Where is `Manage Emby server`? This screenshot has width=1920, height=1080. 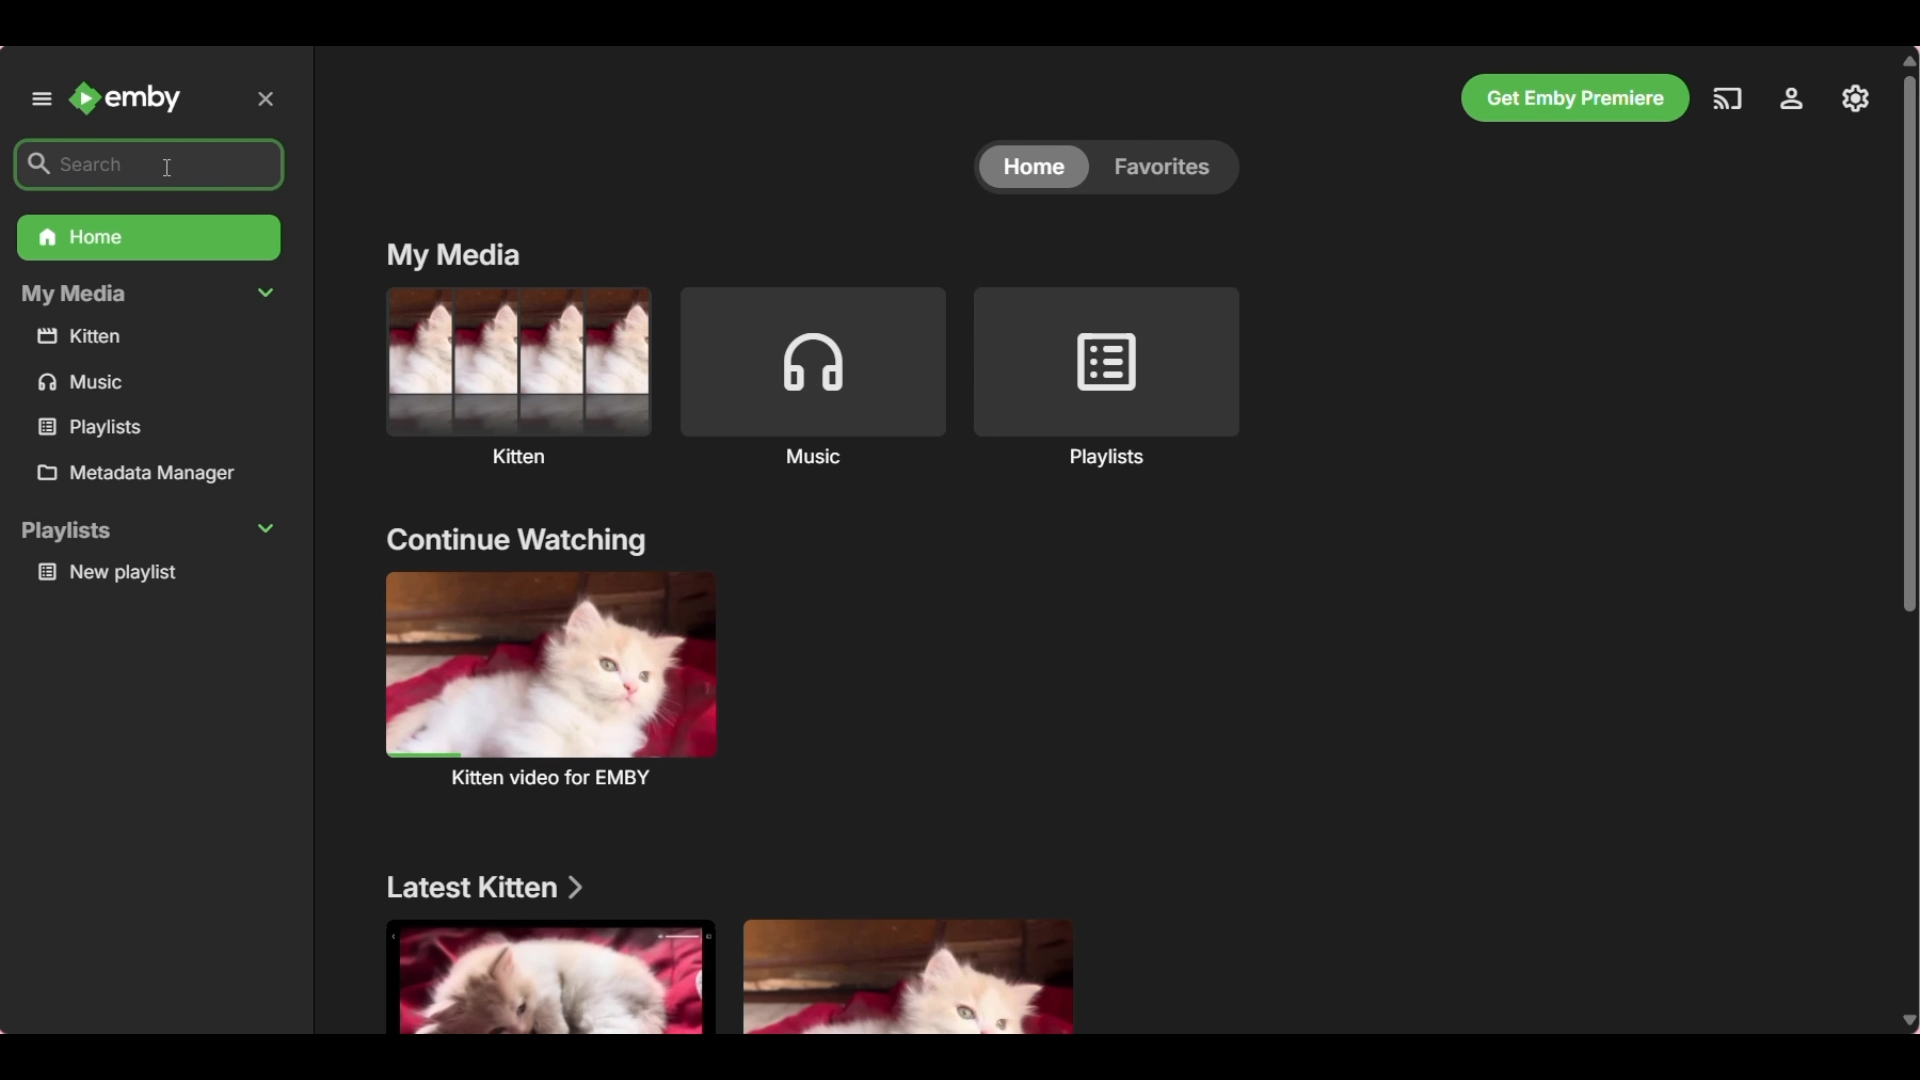 Manage Emby server is located at coordinates (1790, 98).